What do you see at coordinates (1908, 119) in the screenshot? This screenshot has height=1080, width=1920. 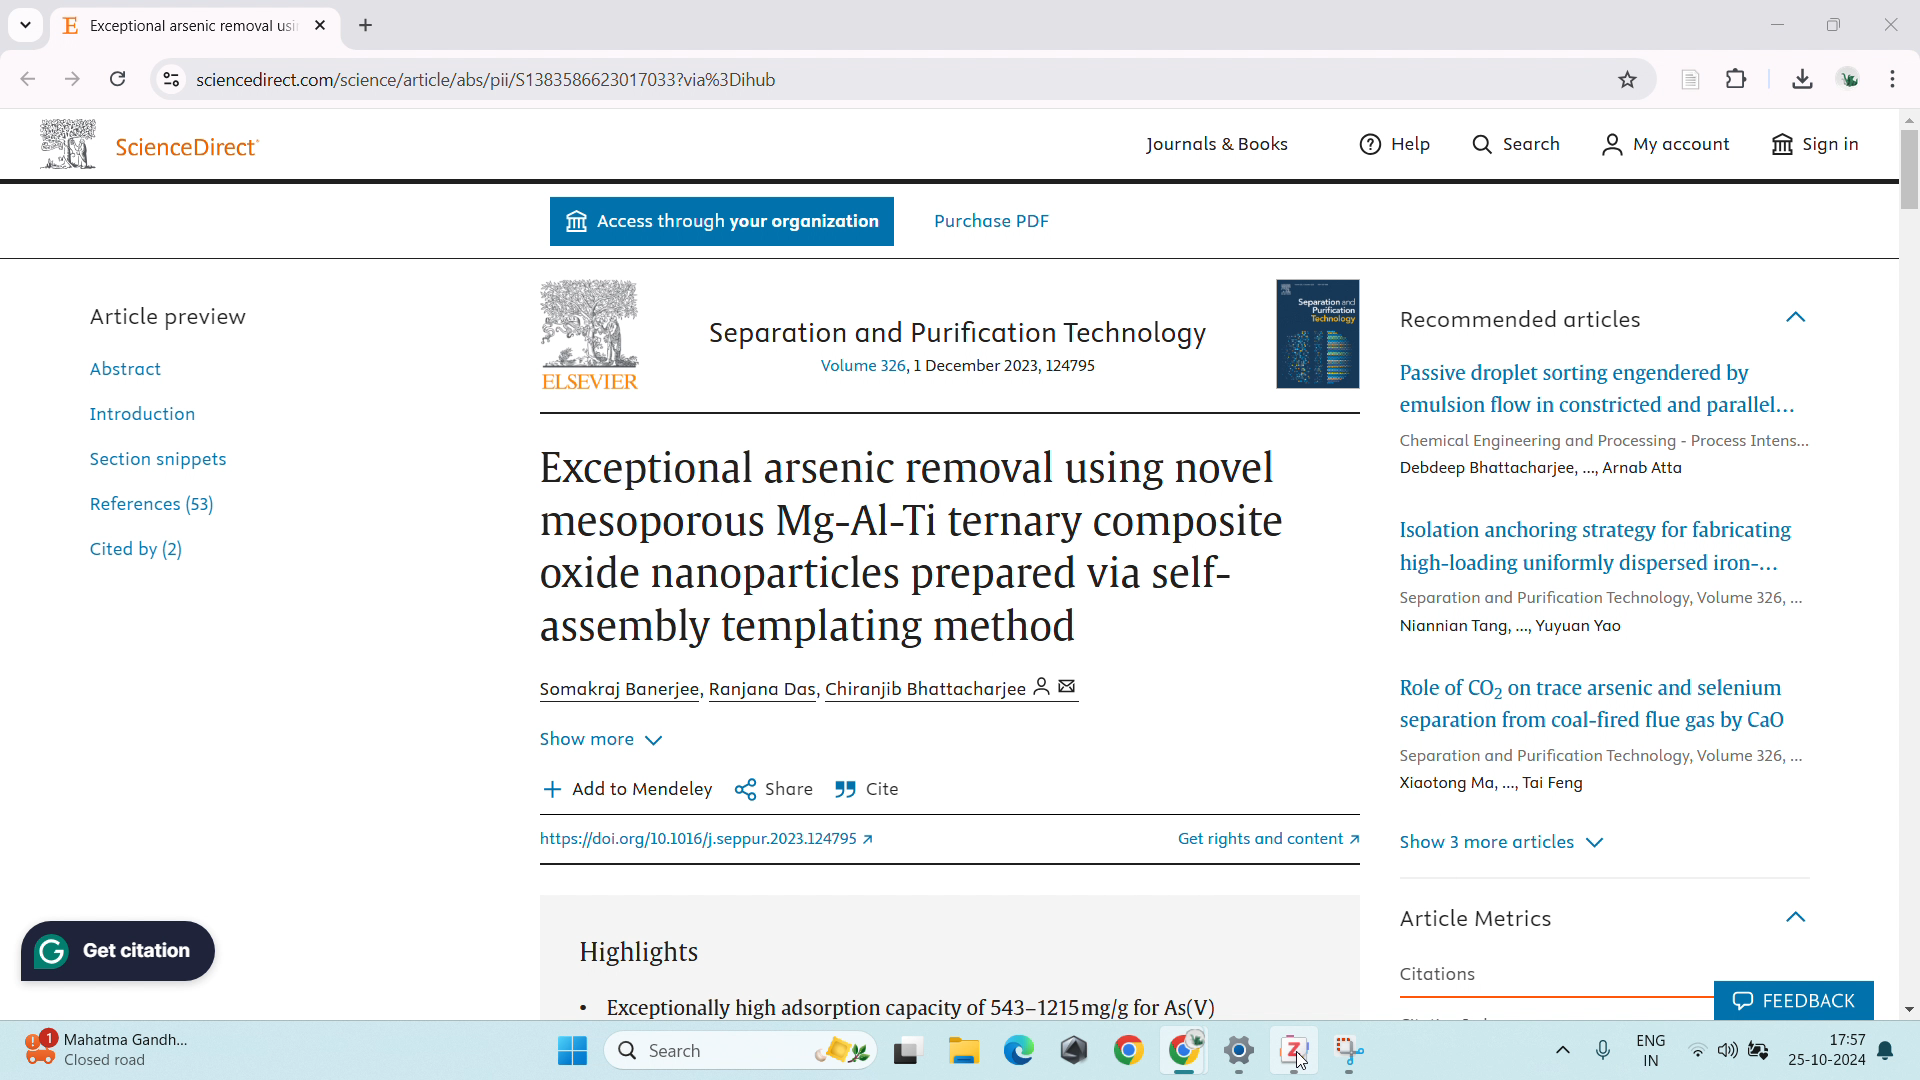 I see `scroll up` at bounding box center [1908, 119].